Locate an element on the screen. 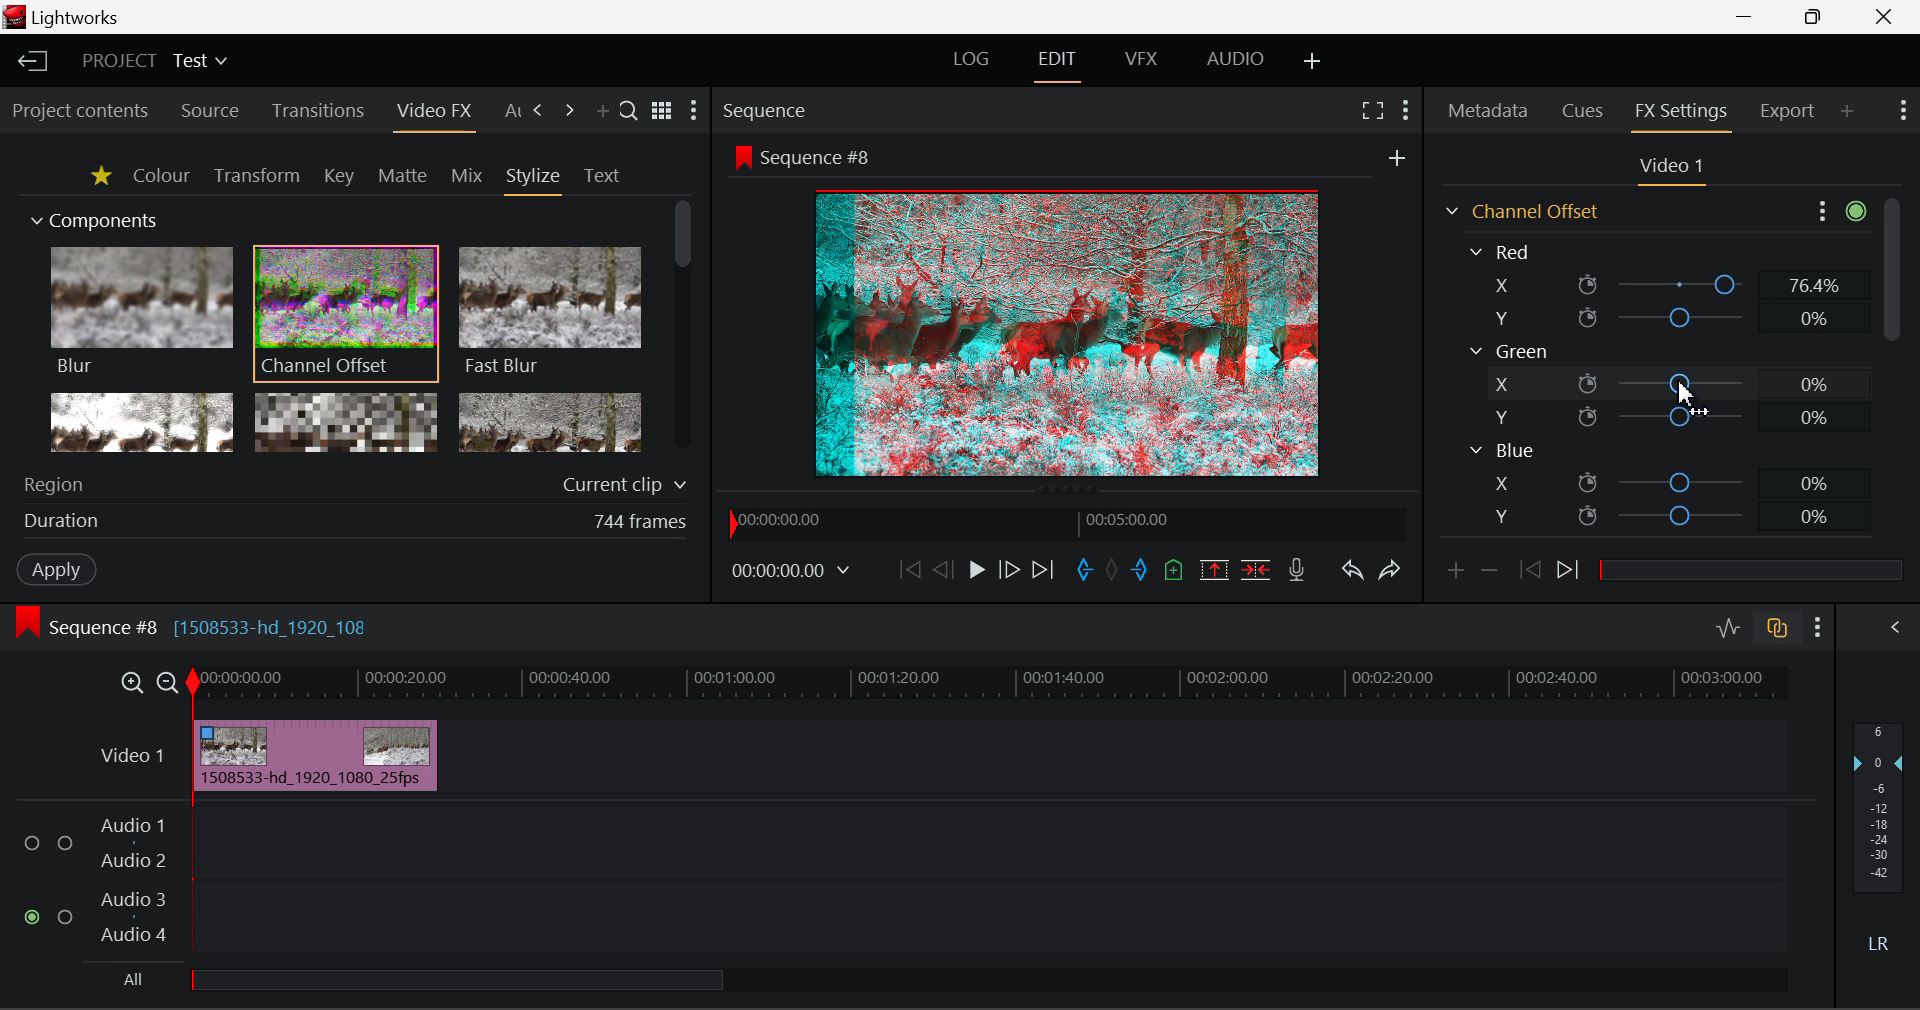 The image size is (1920, 1010). Channel Offset is located at coordinates (346, 315).